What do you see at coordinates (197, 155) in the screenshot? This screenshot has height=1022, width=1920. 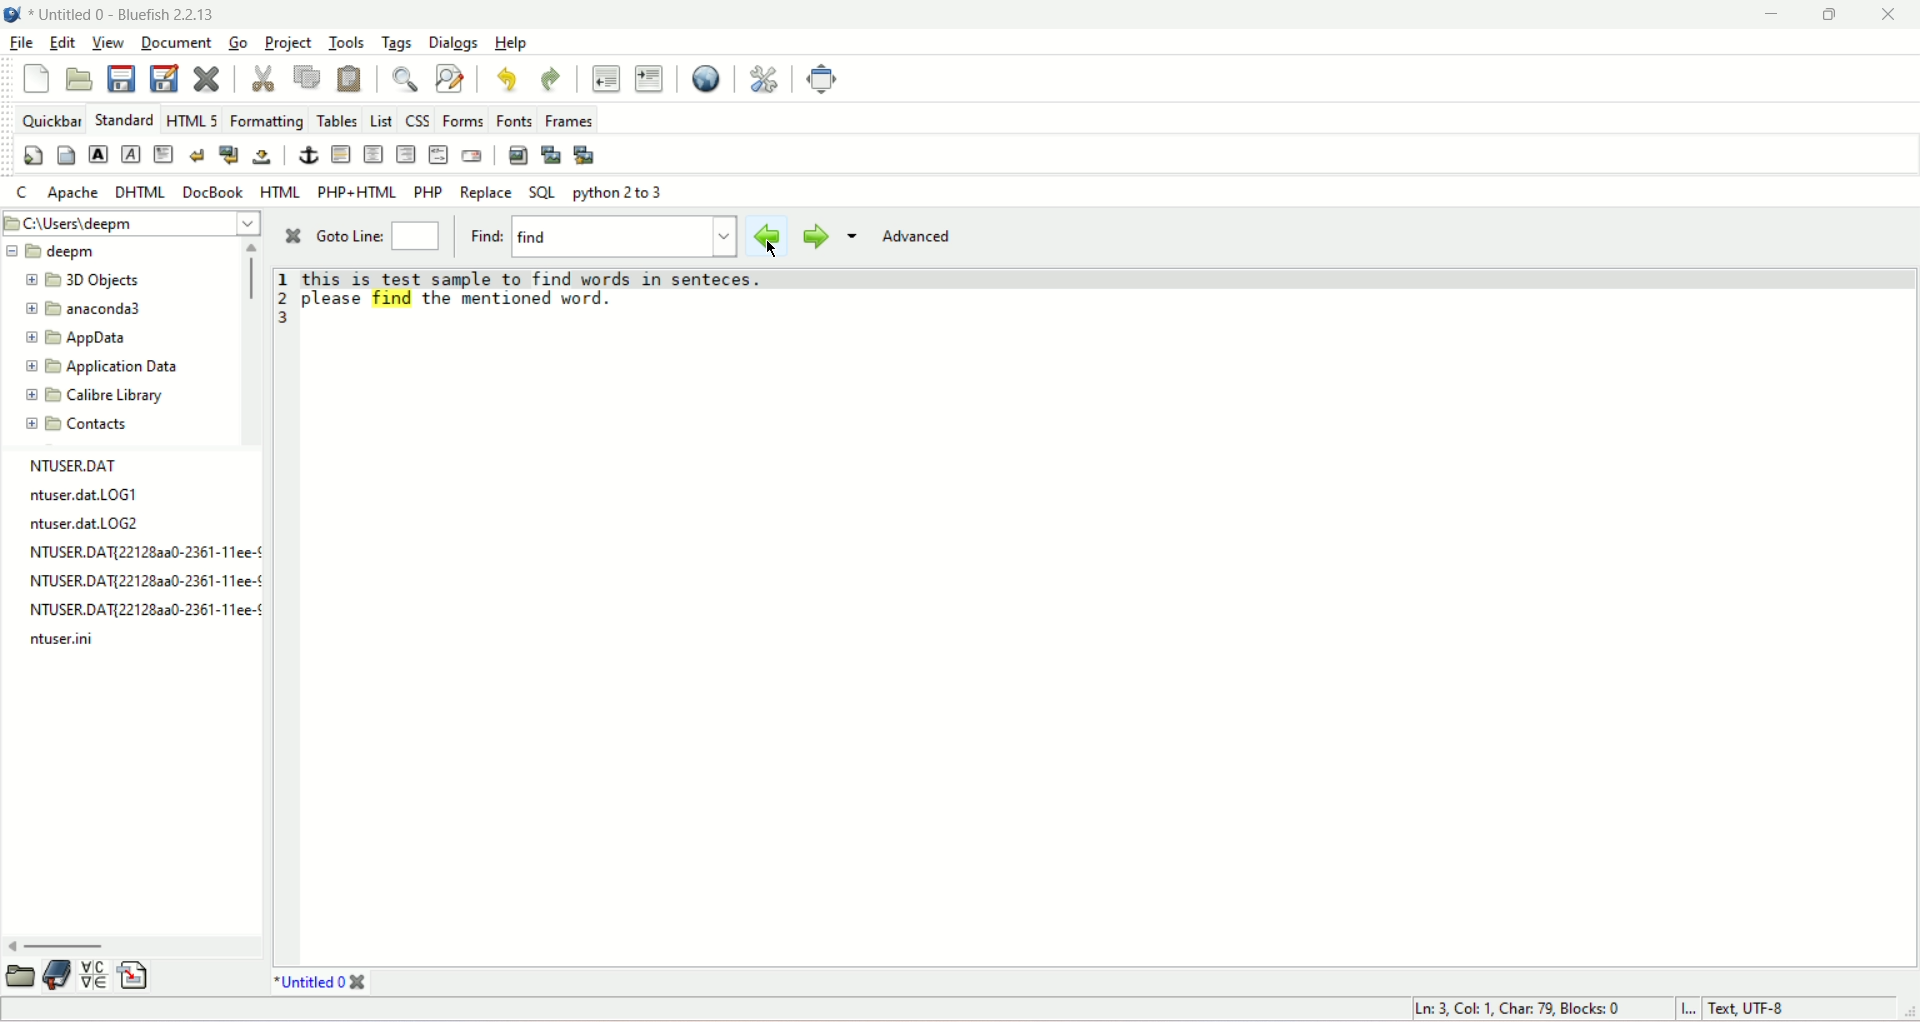 I see `break` at bounding box center [197, 155].